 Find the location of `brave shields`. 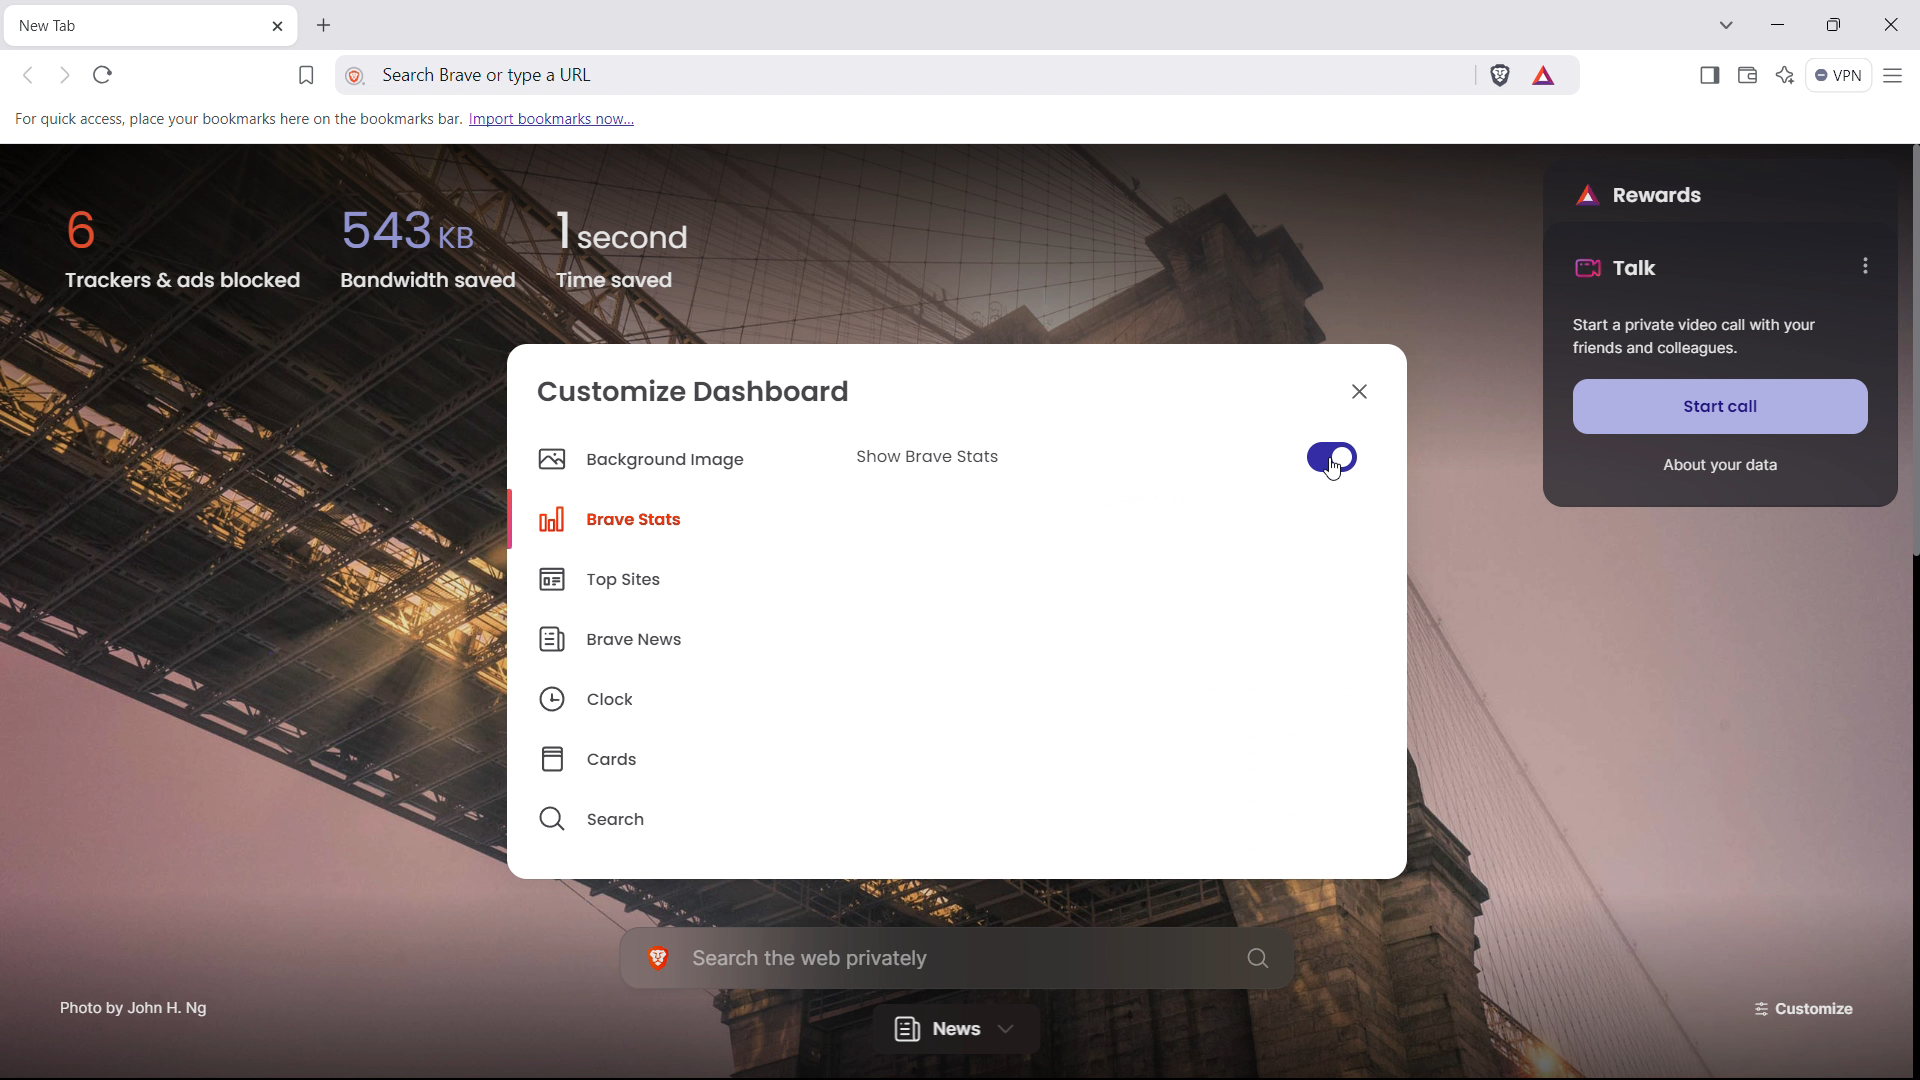

brave shields is located at coordinates (1499, 73).